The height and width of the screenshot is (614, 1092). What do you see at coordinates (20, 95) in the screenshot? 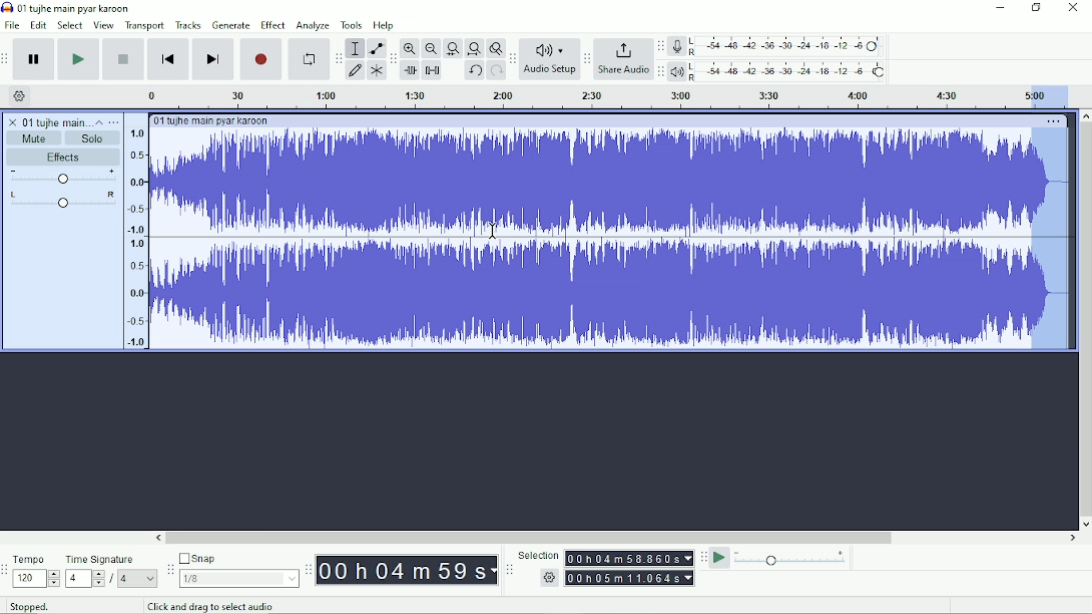
I see `Timeline options` at bounding box center [20, 95].